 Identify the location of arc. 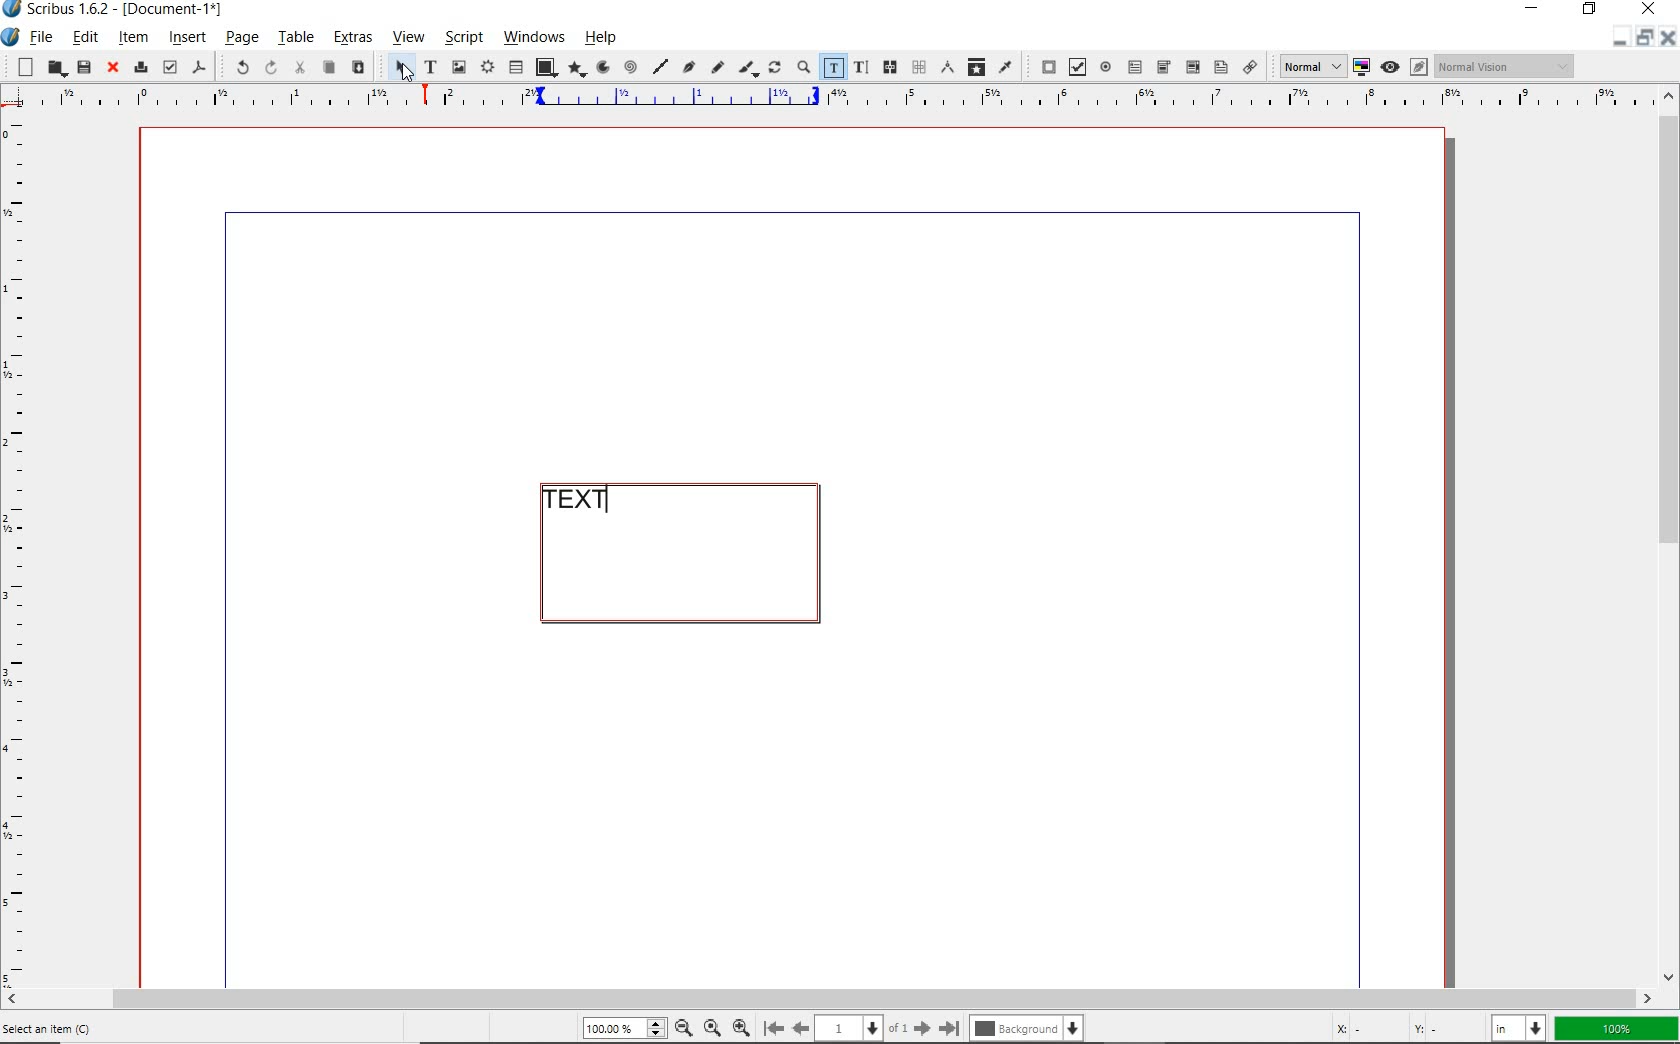
(604, 67).